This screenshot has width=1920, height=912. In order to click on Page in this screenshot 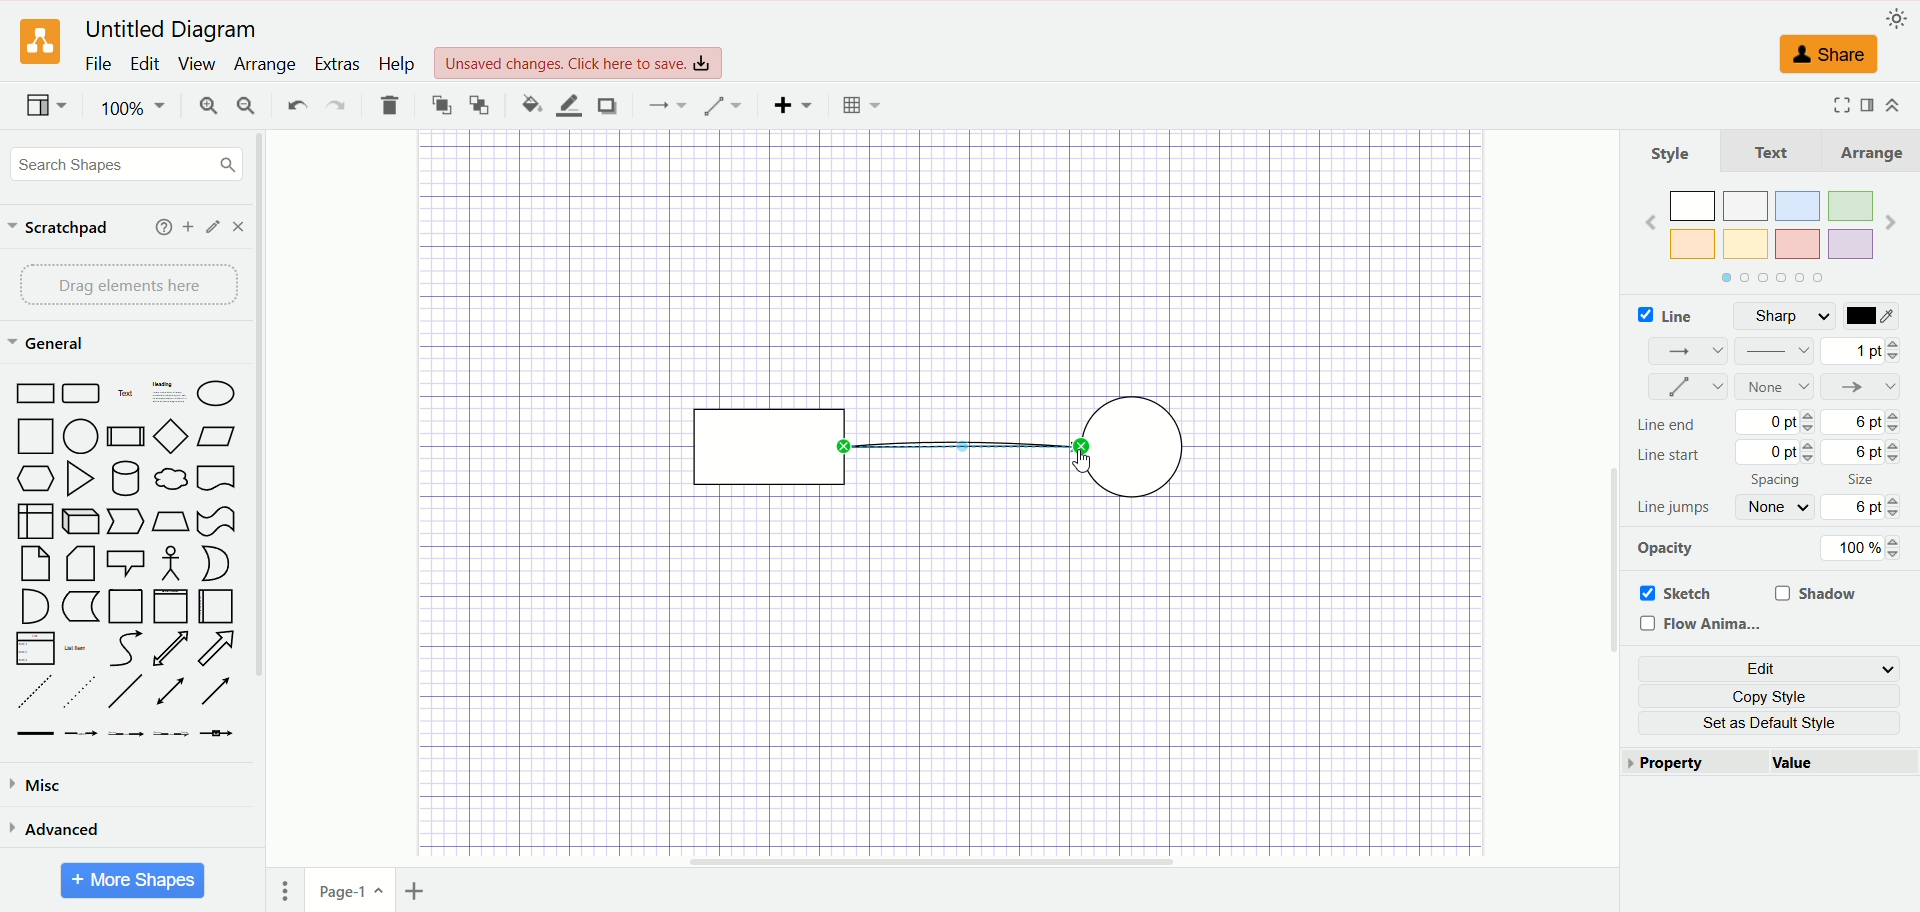, I will do `click(124, 606)`.